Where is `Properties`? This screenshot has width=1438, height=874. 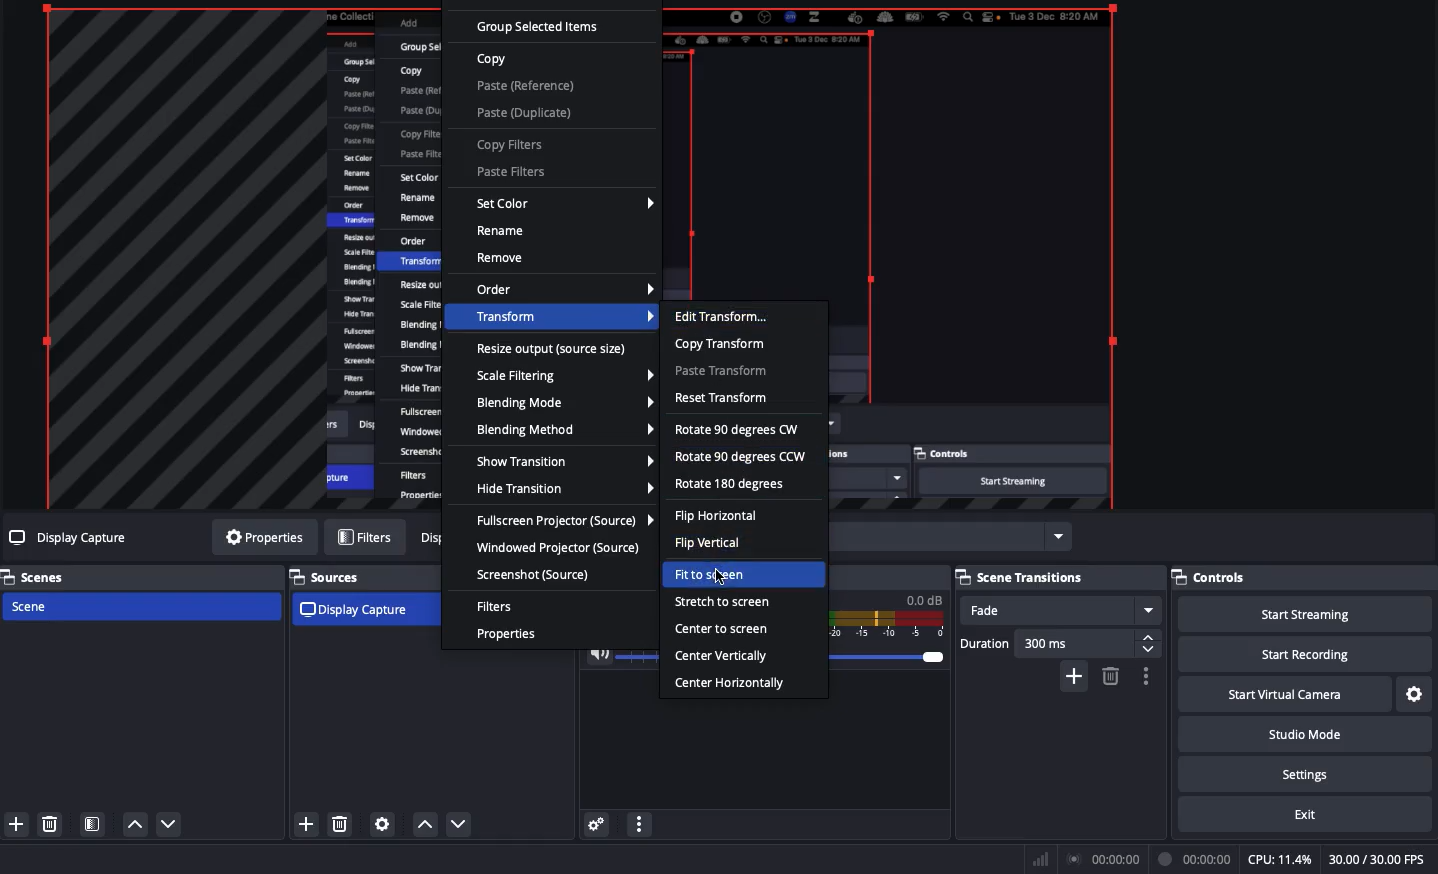 Properties is located at coordinates (510, 636).